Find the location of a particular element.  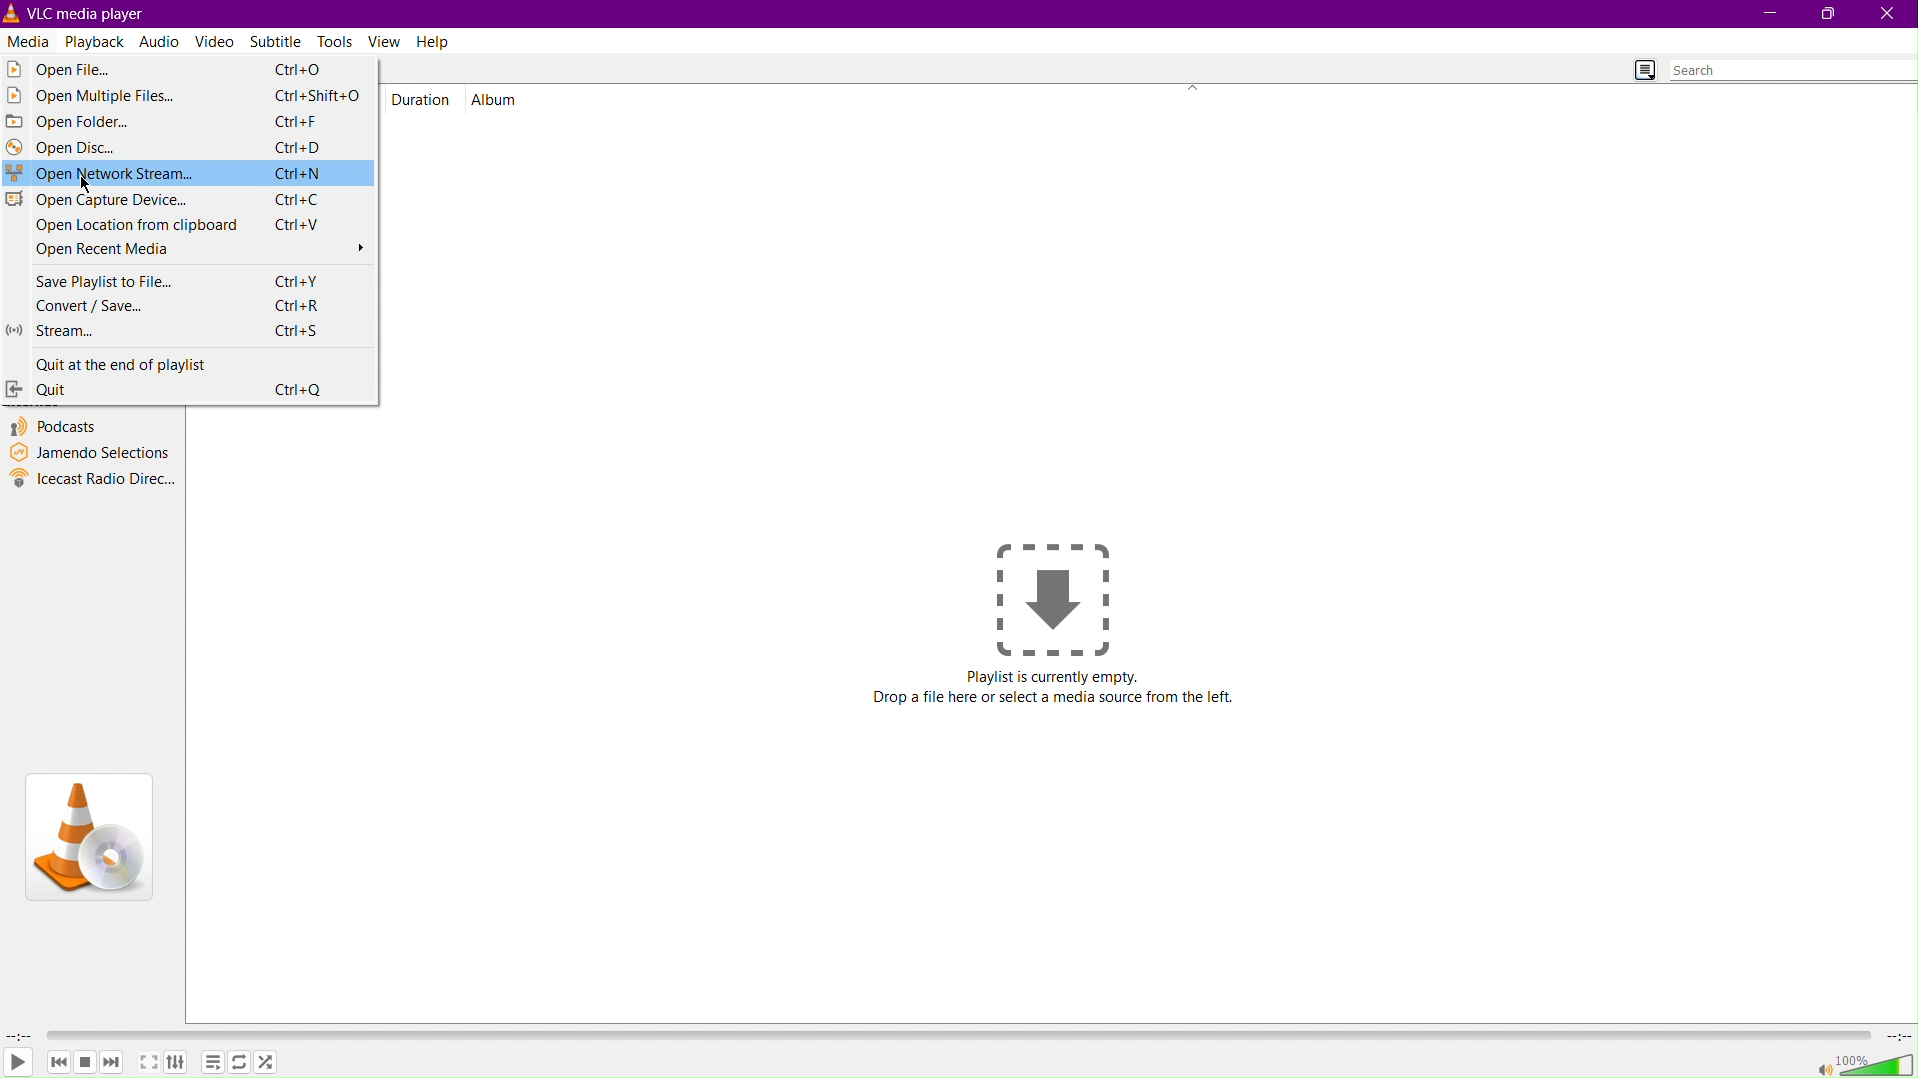

Stop is located at coordinates (87, 1063).